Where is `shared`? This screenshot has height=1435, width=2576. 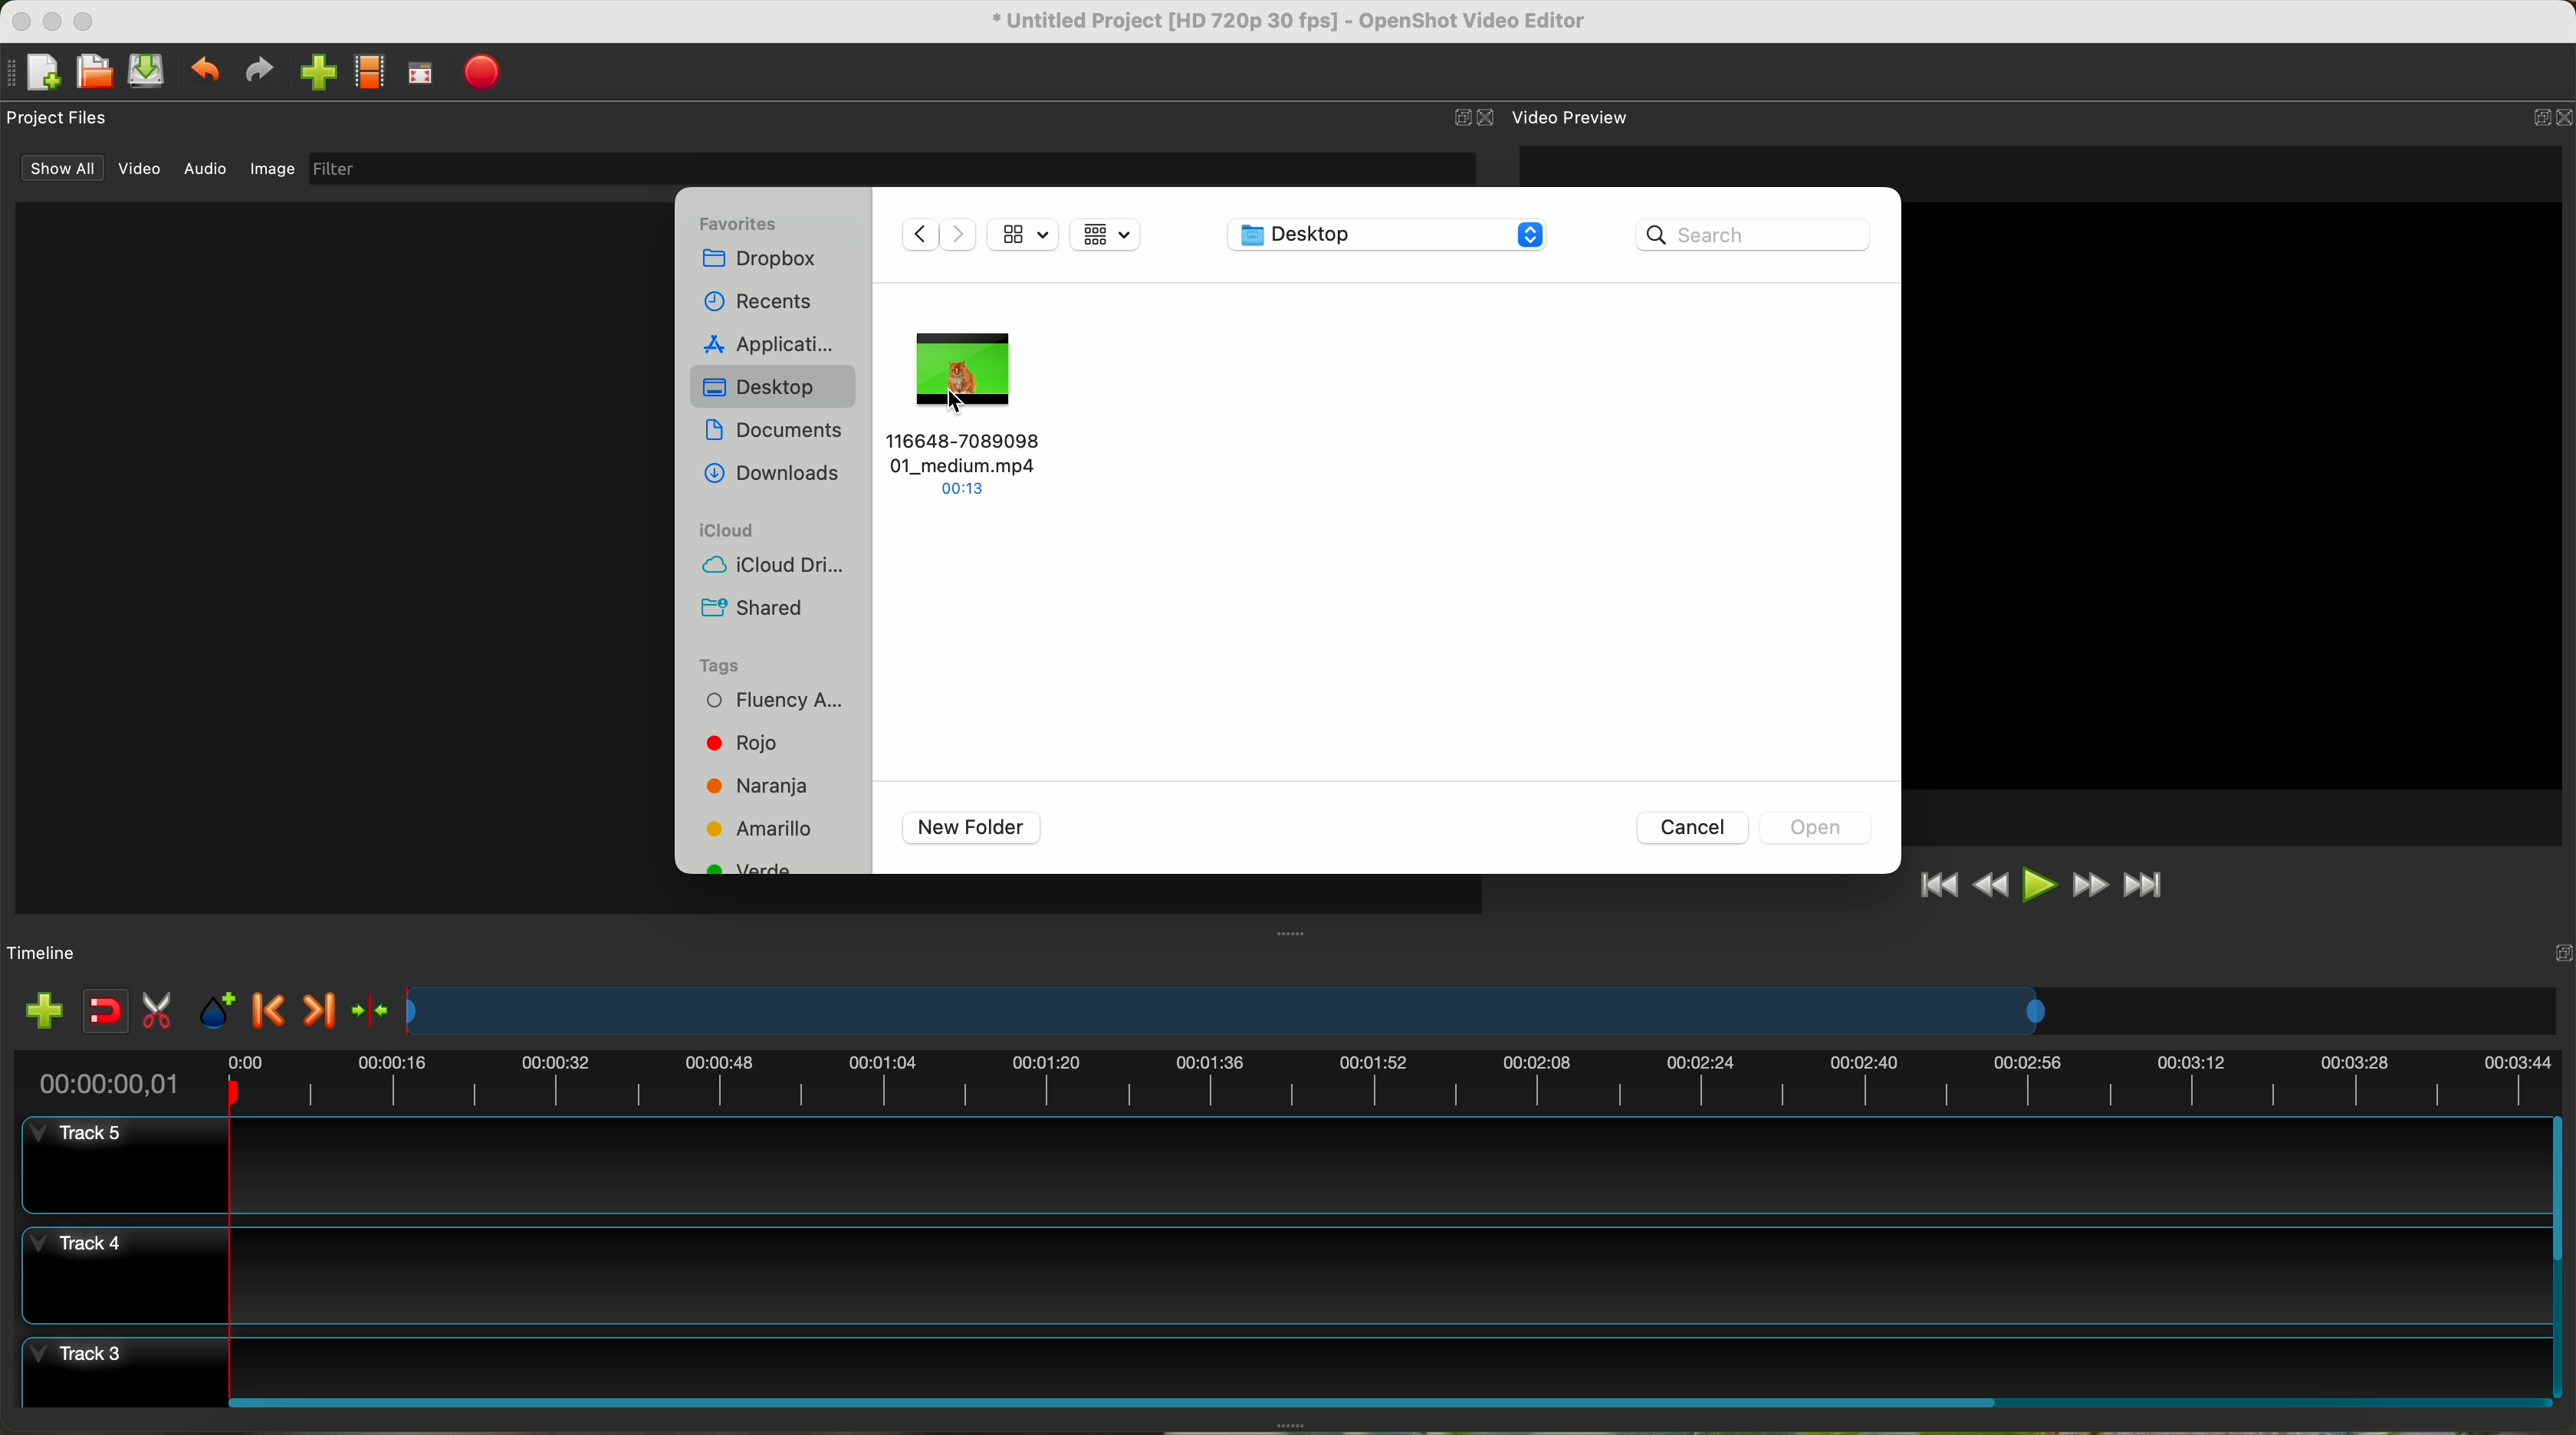
shared is located at coordinates (753, 609).